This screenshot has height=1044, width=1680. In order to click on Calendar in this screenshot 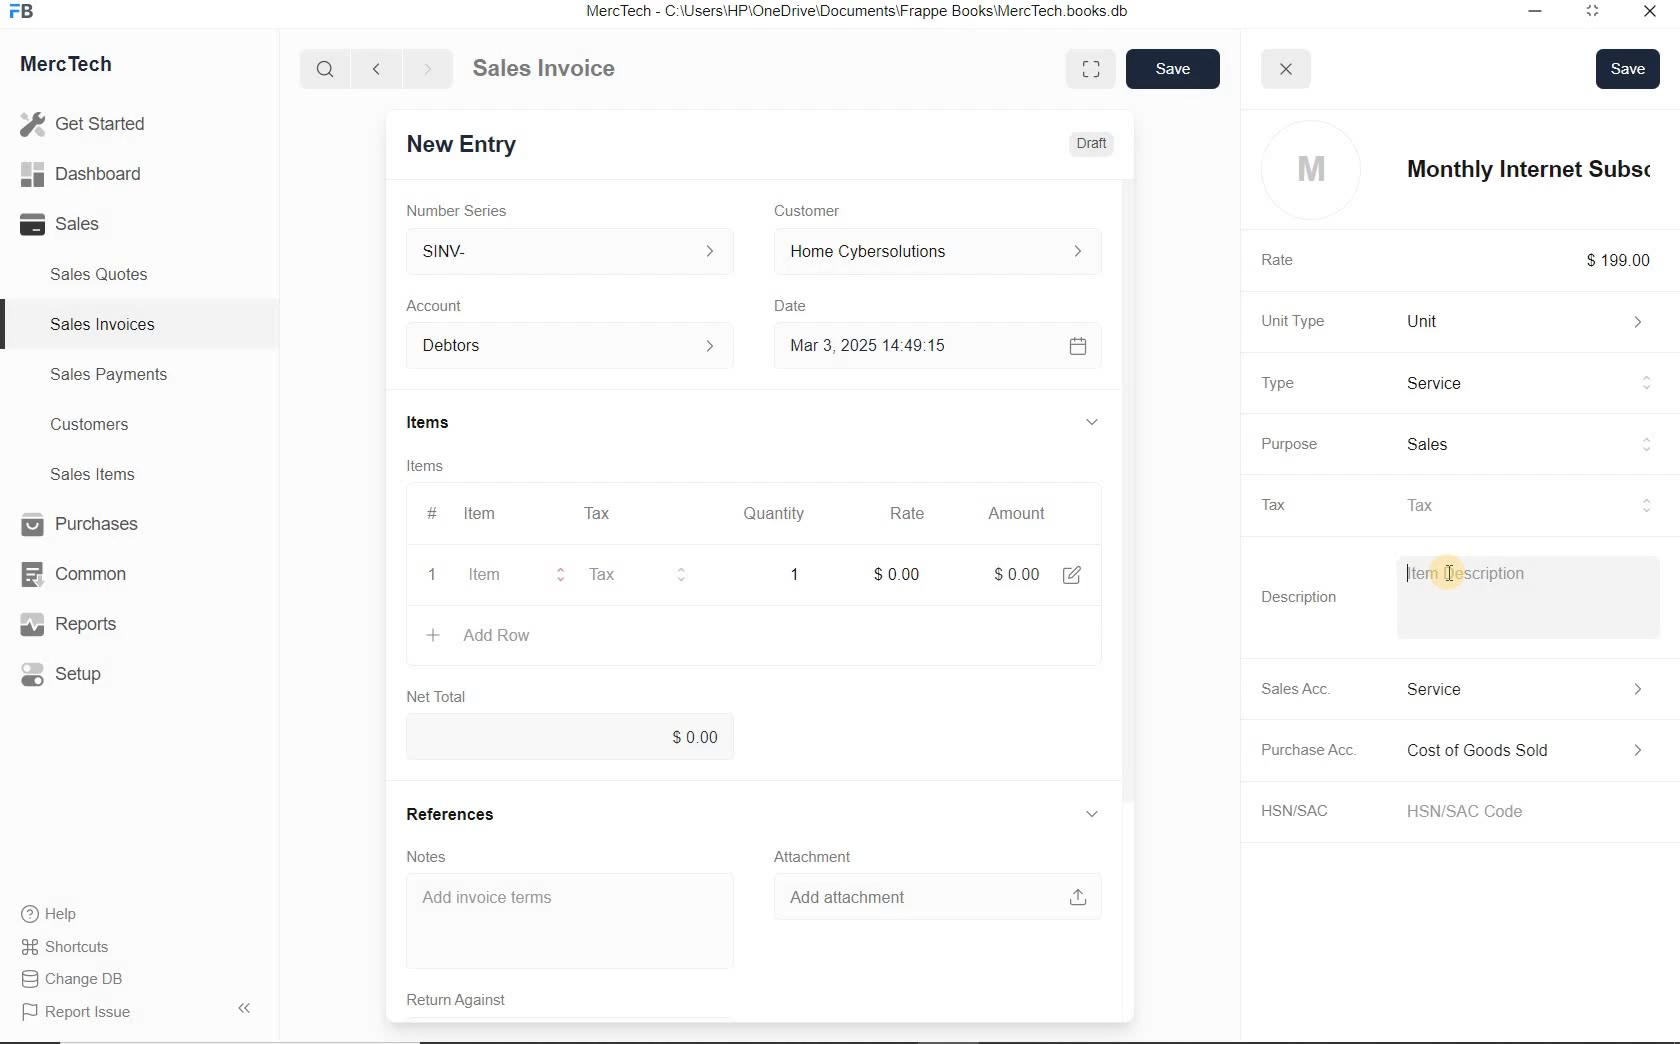, I will do `click(1073, 345)`.